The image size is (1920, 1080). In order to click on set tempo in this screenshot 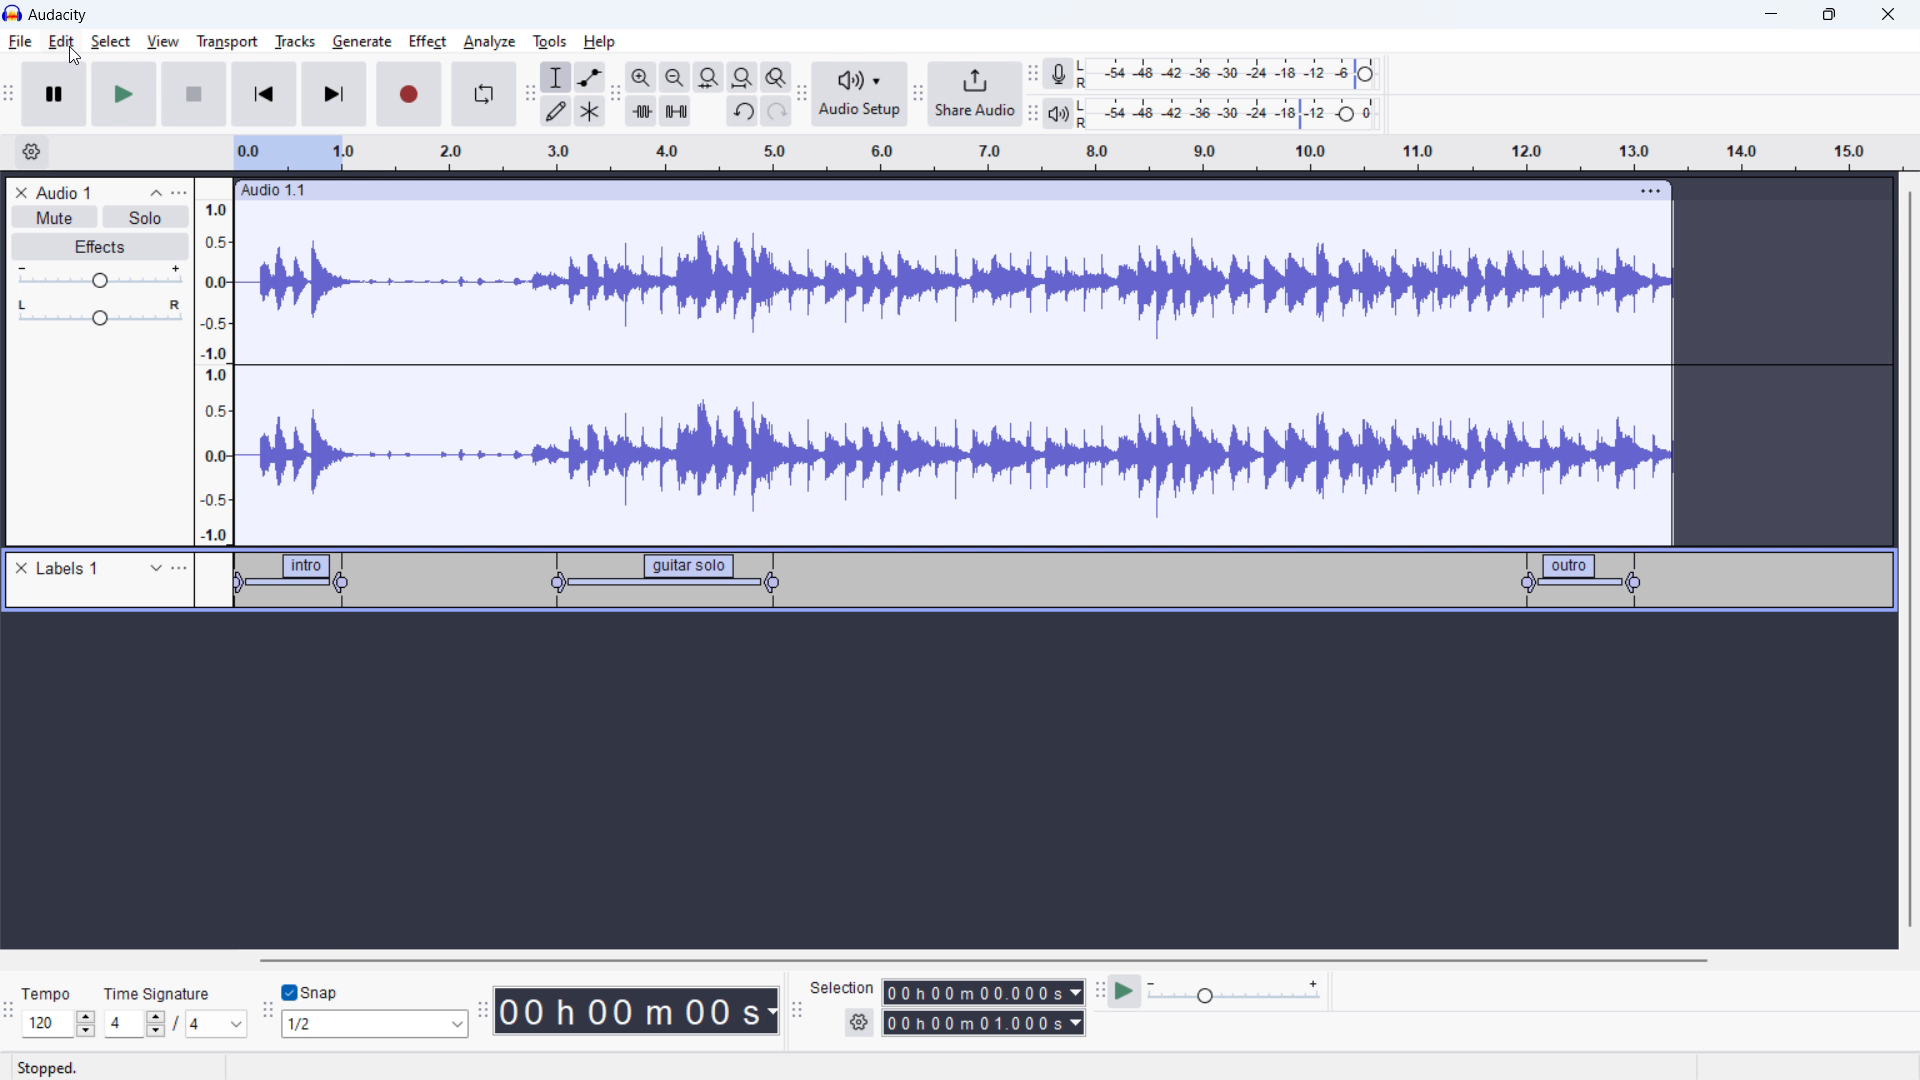, I will do `click(59, 1024)`.